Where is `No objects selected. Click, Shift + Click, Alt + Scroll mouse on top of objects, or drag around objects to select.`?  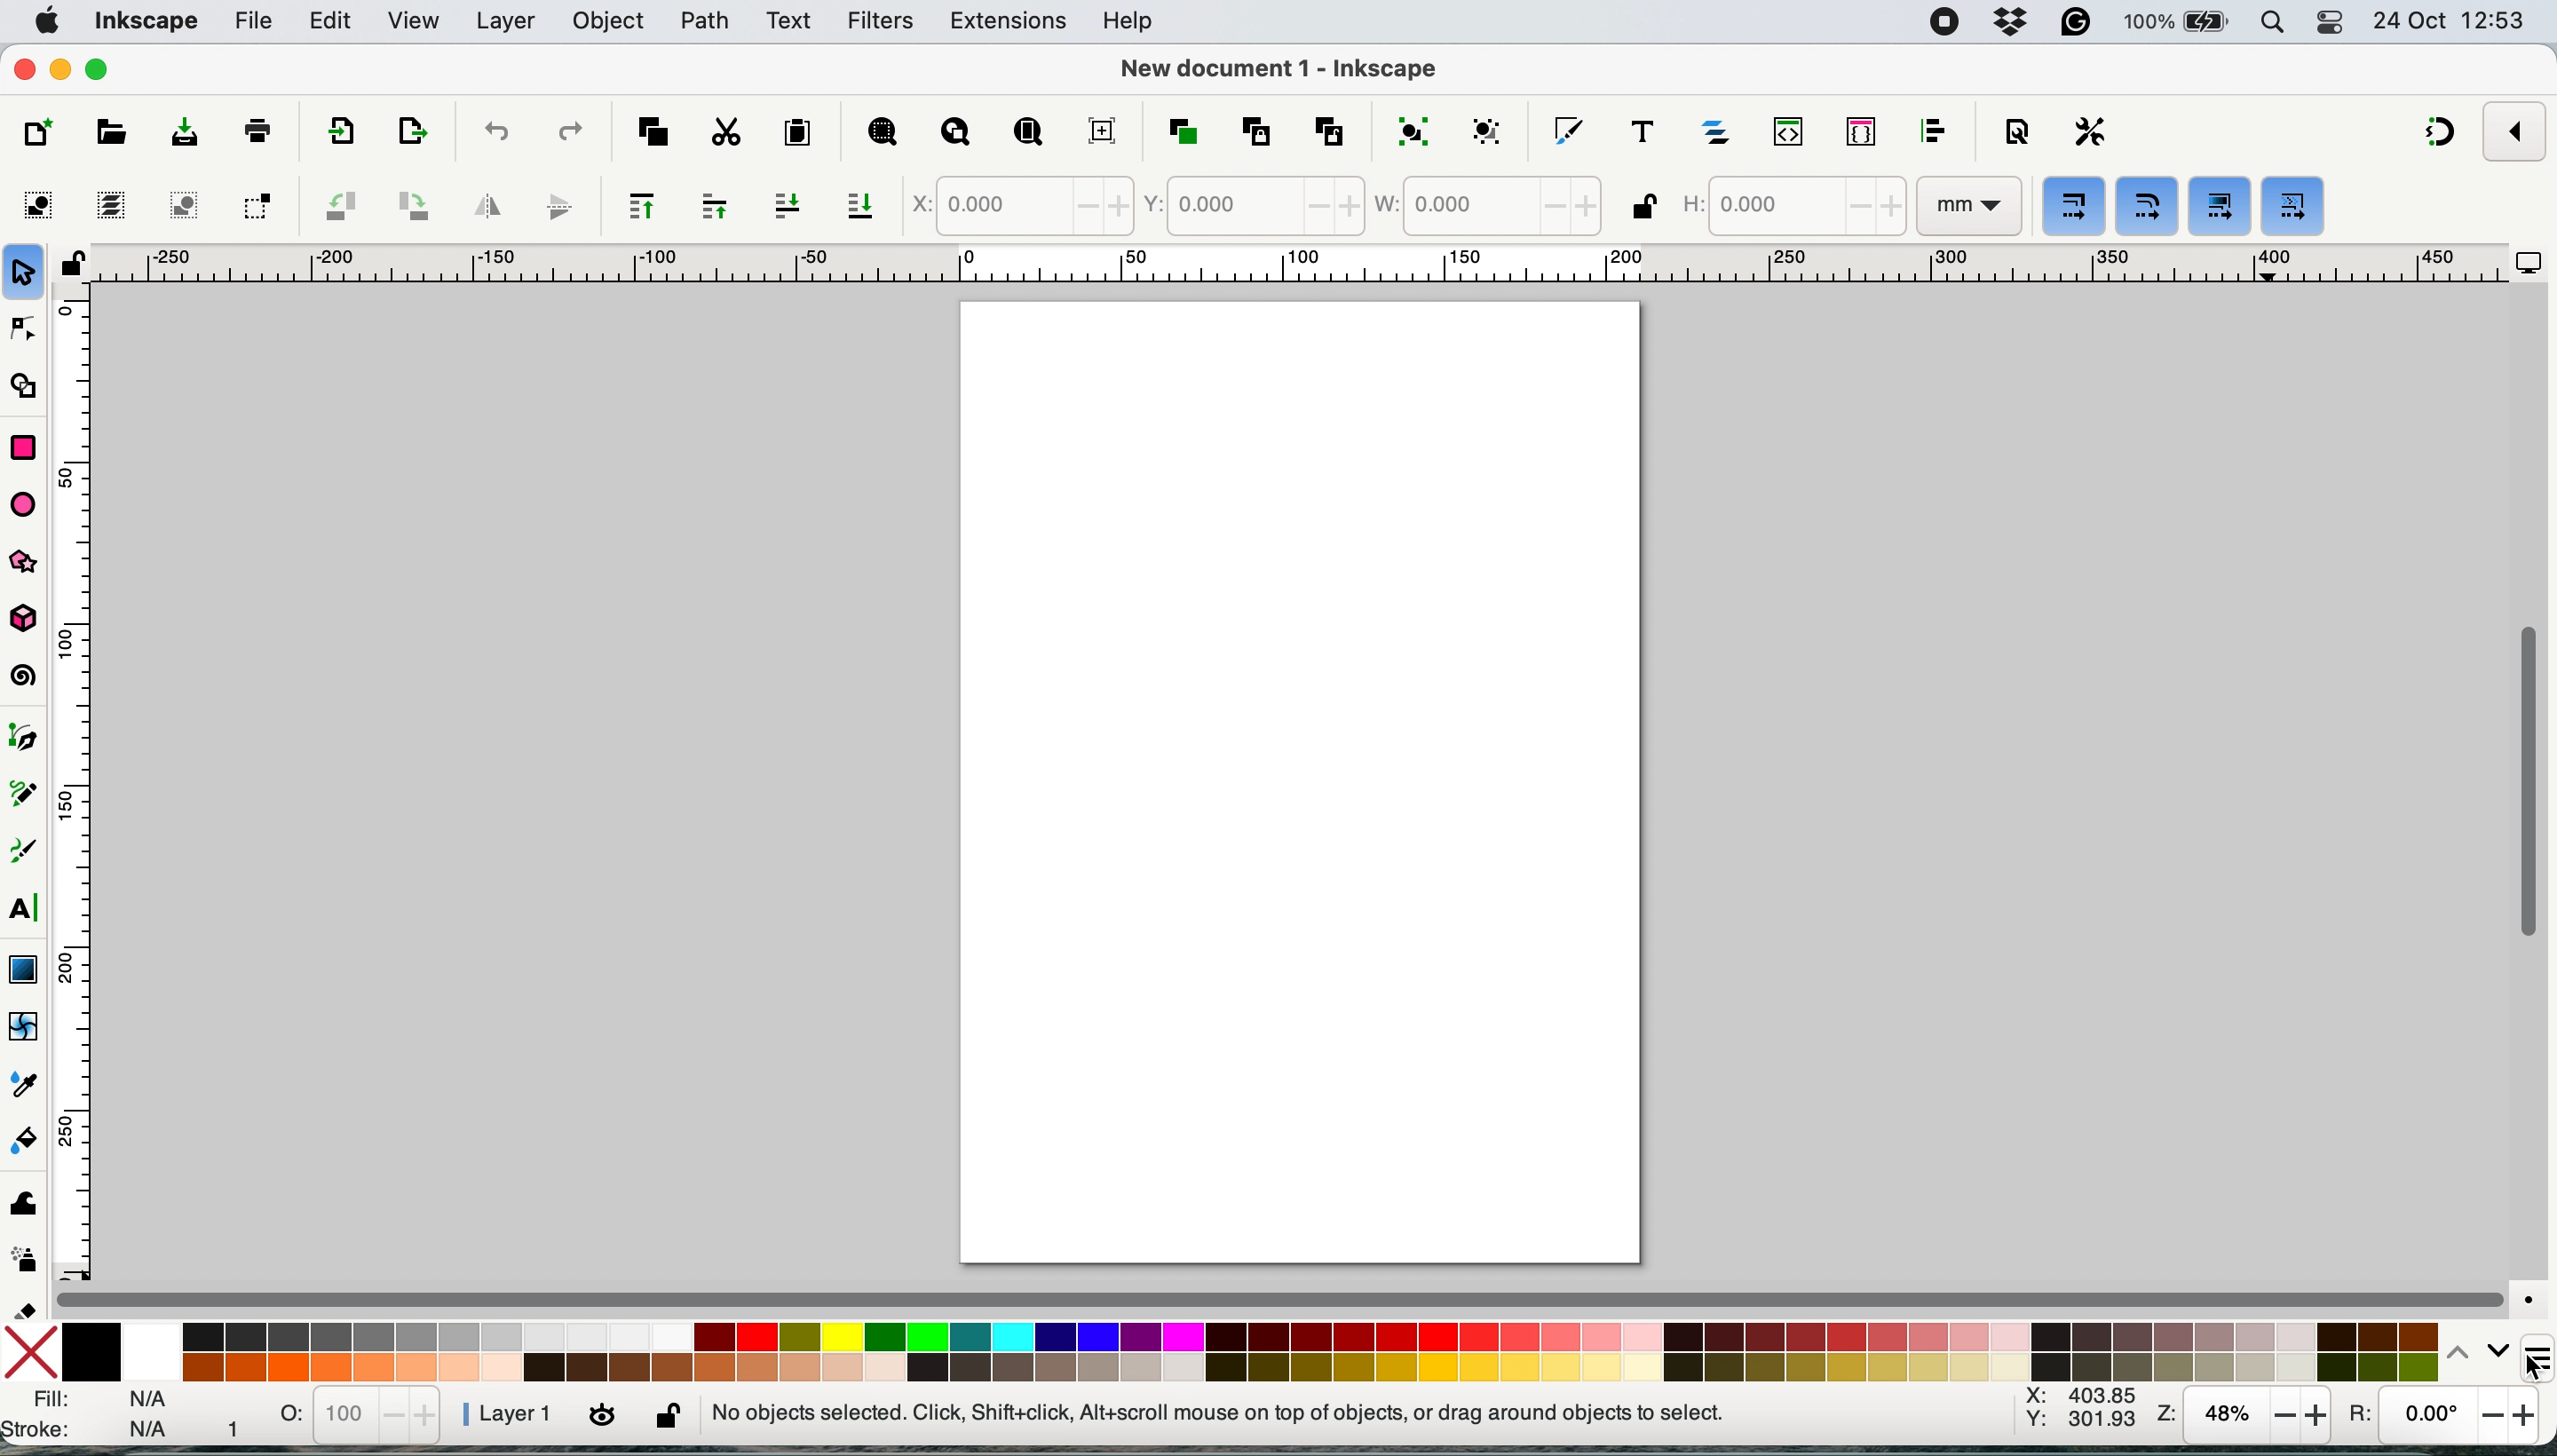 No objects selected. Click, Shift + Click, Alt + Scroll mouse on top of objects, or drag around objects to select. is located at coordinates (1226, 1410).